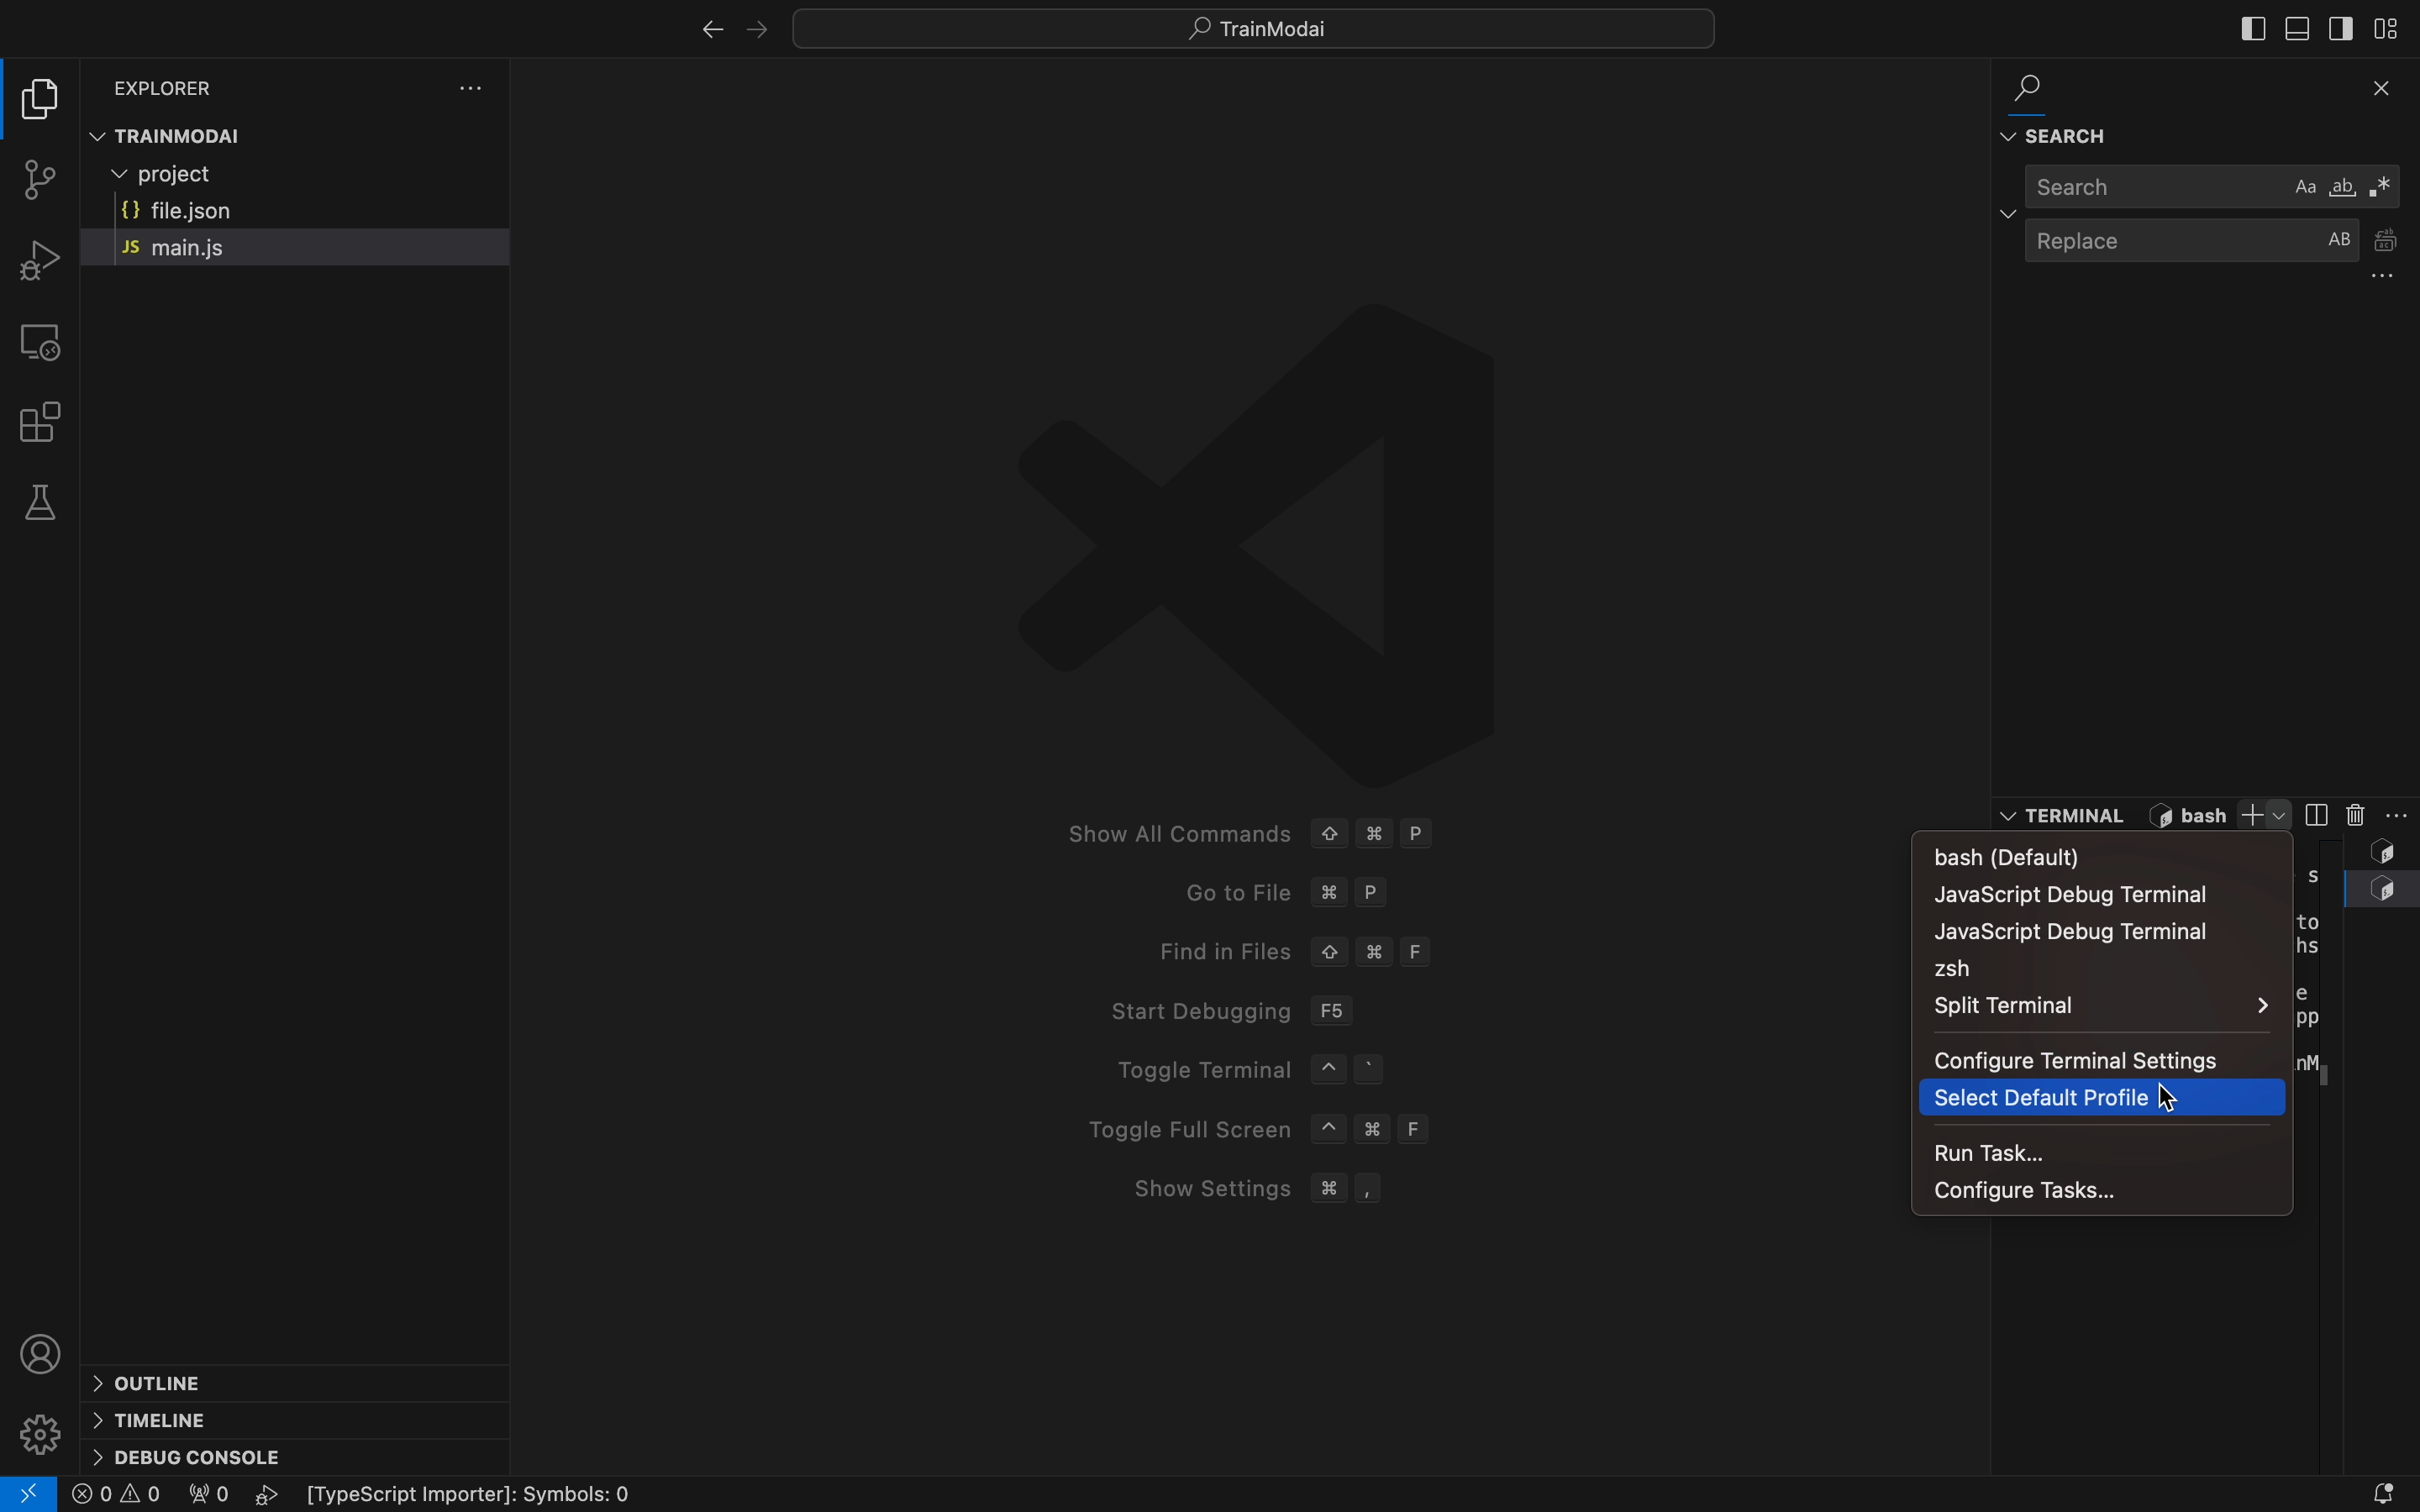 This screenshot has width=2420, height=1512. Describe the element at coordinates (2097, 1098) in the screenshot. I see `` at that location.